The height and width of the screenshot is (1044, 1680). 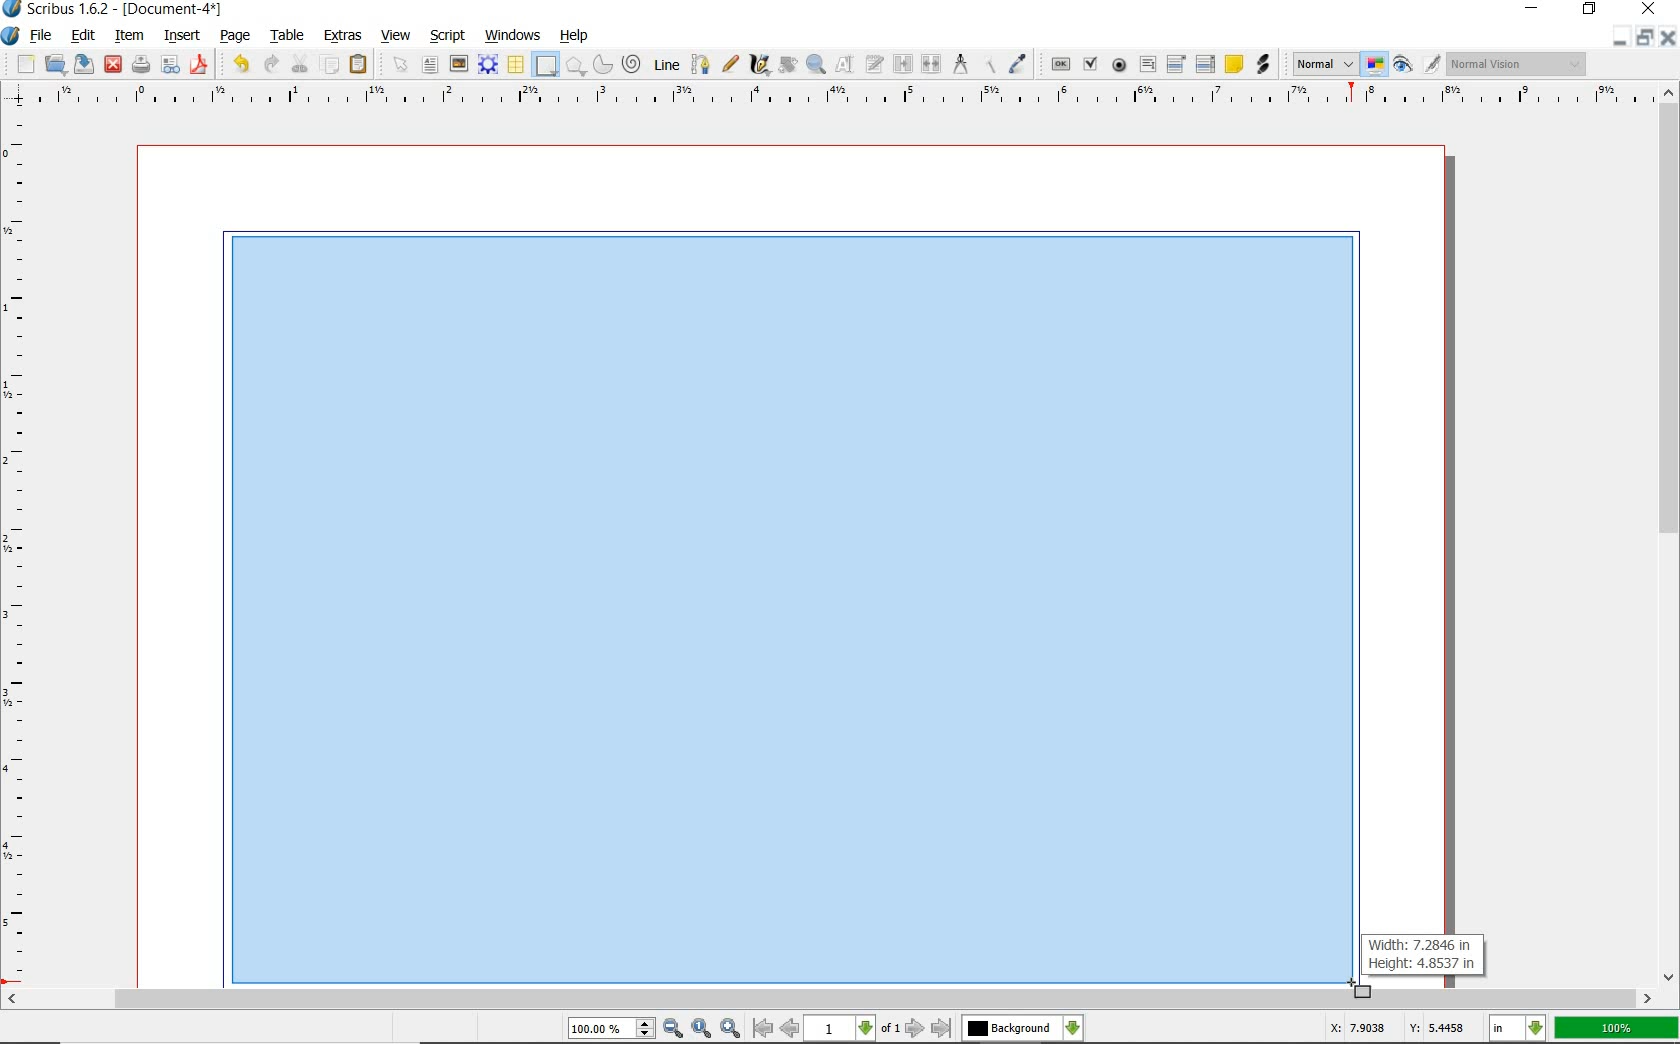 What do you see at coordinates (128, 35) in the screenshot?
I see `item` at bounding box center [128, 35].